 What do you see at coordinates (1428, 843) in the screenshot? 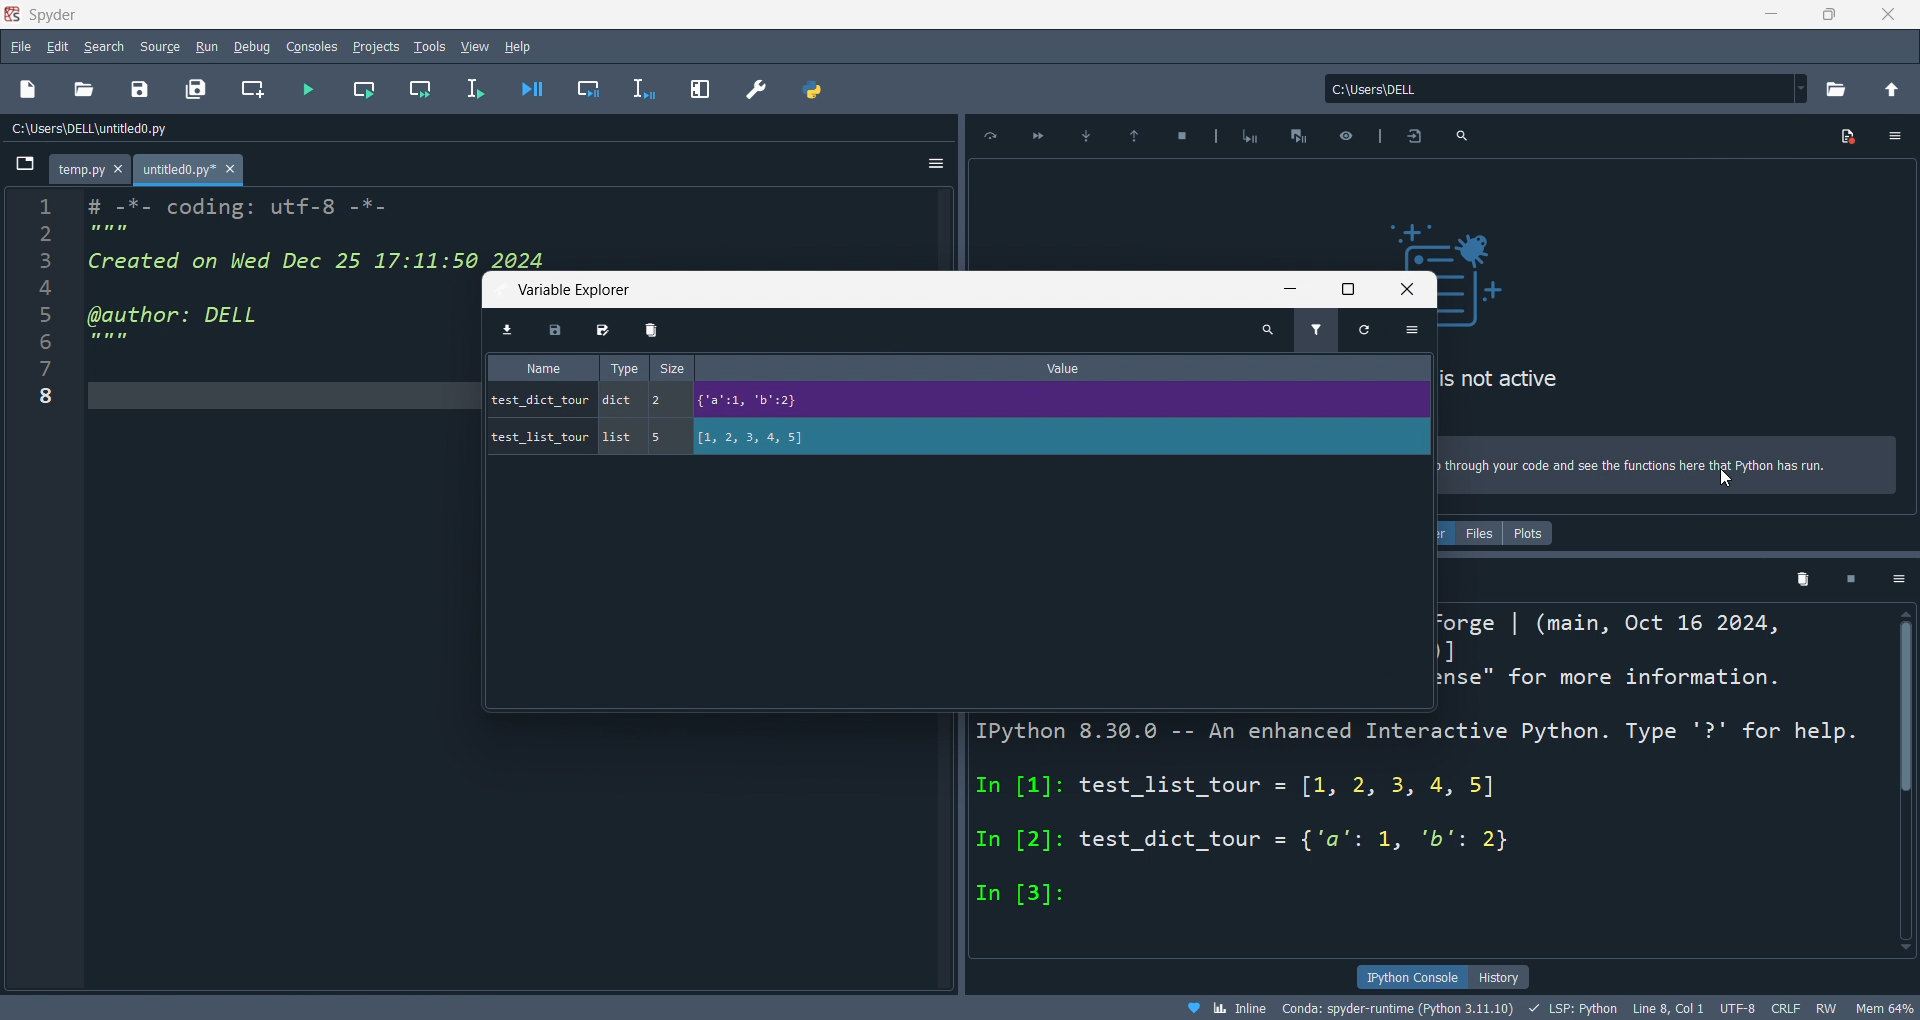
I see `ipython console pane` at bounding box center [1428, 843].